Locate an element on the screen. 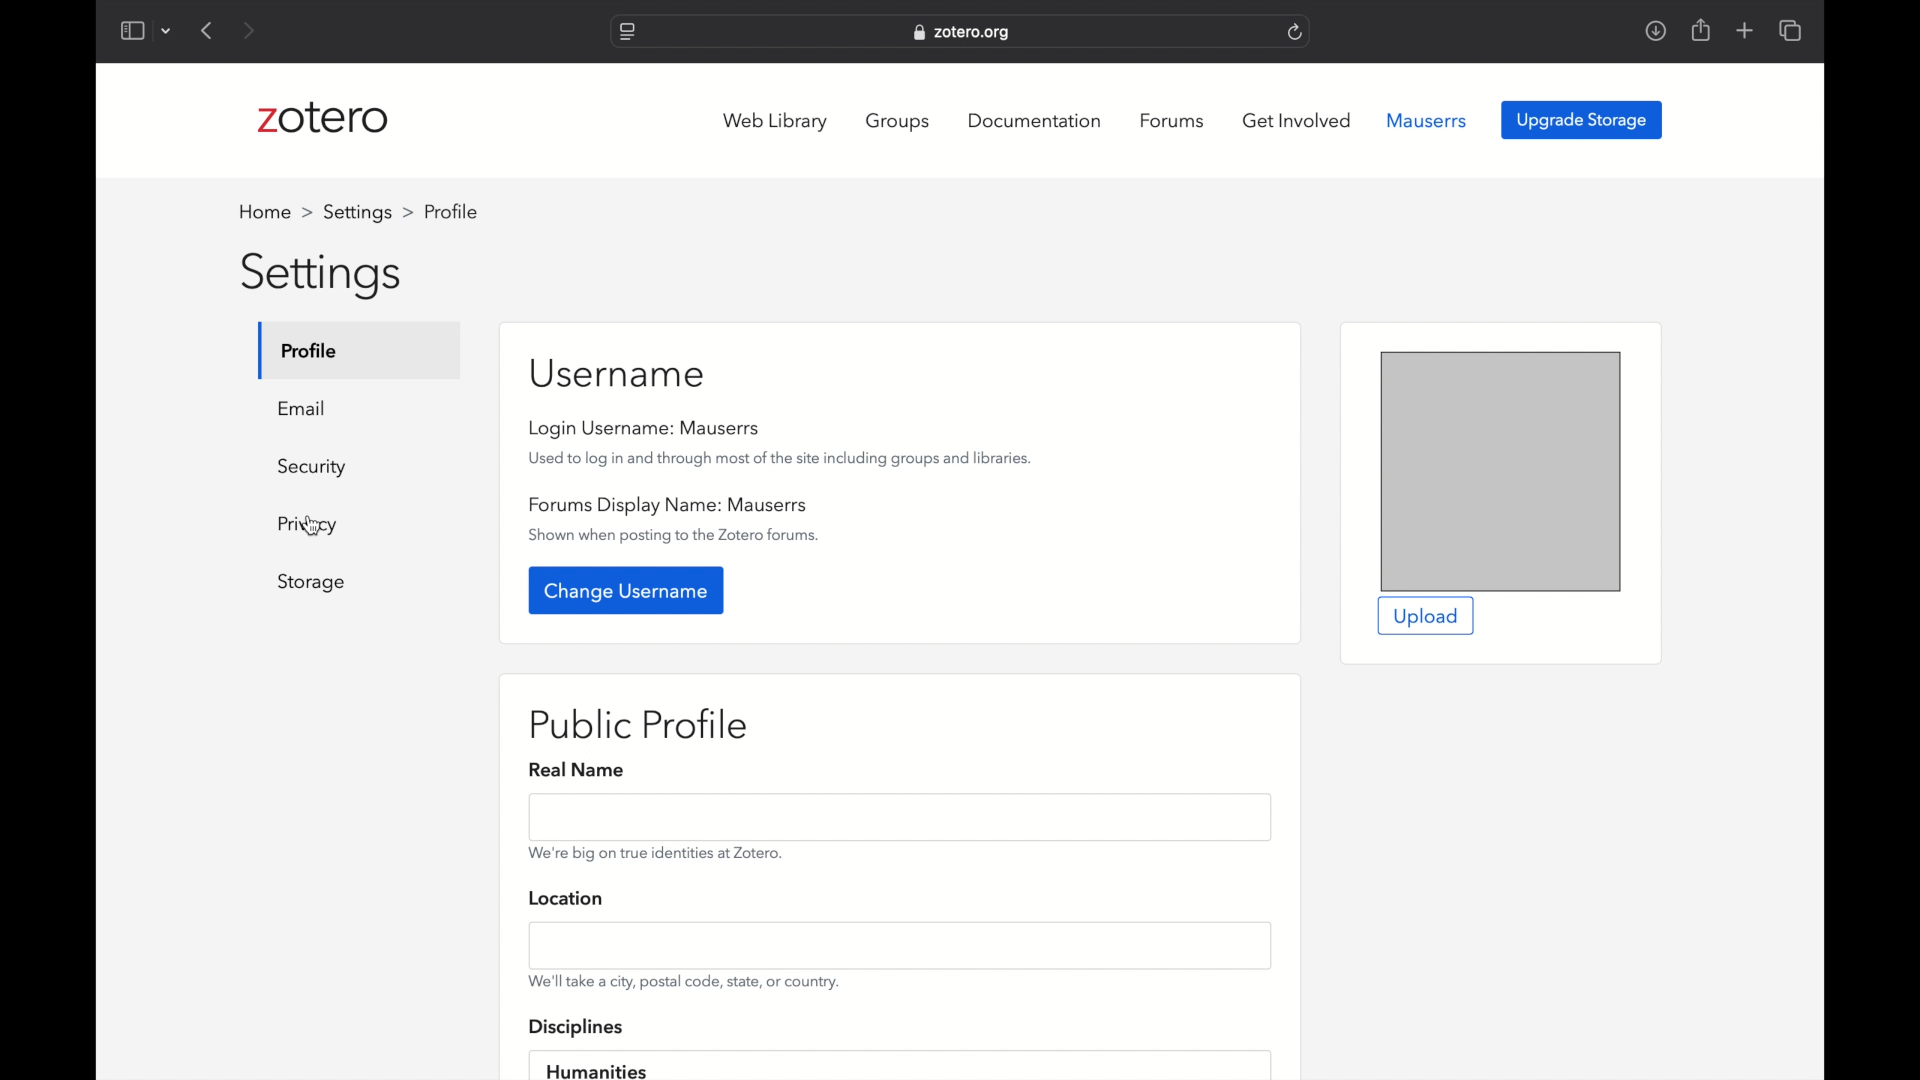 The image size is (1920, 1080). login username: mauserrs is located at coordinates (646, 428).